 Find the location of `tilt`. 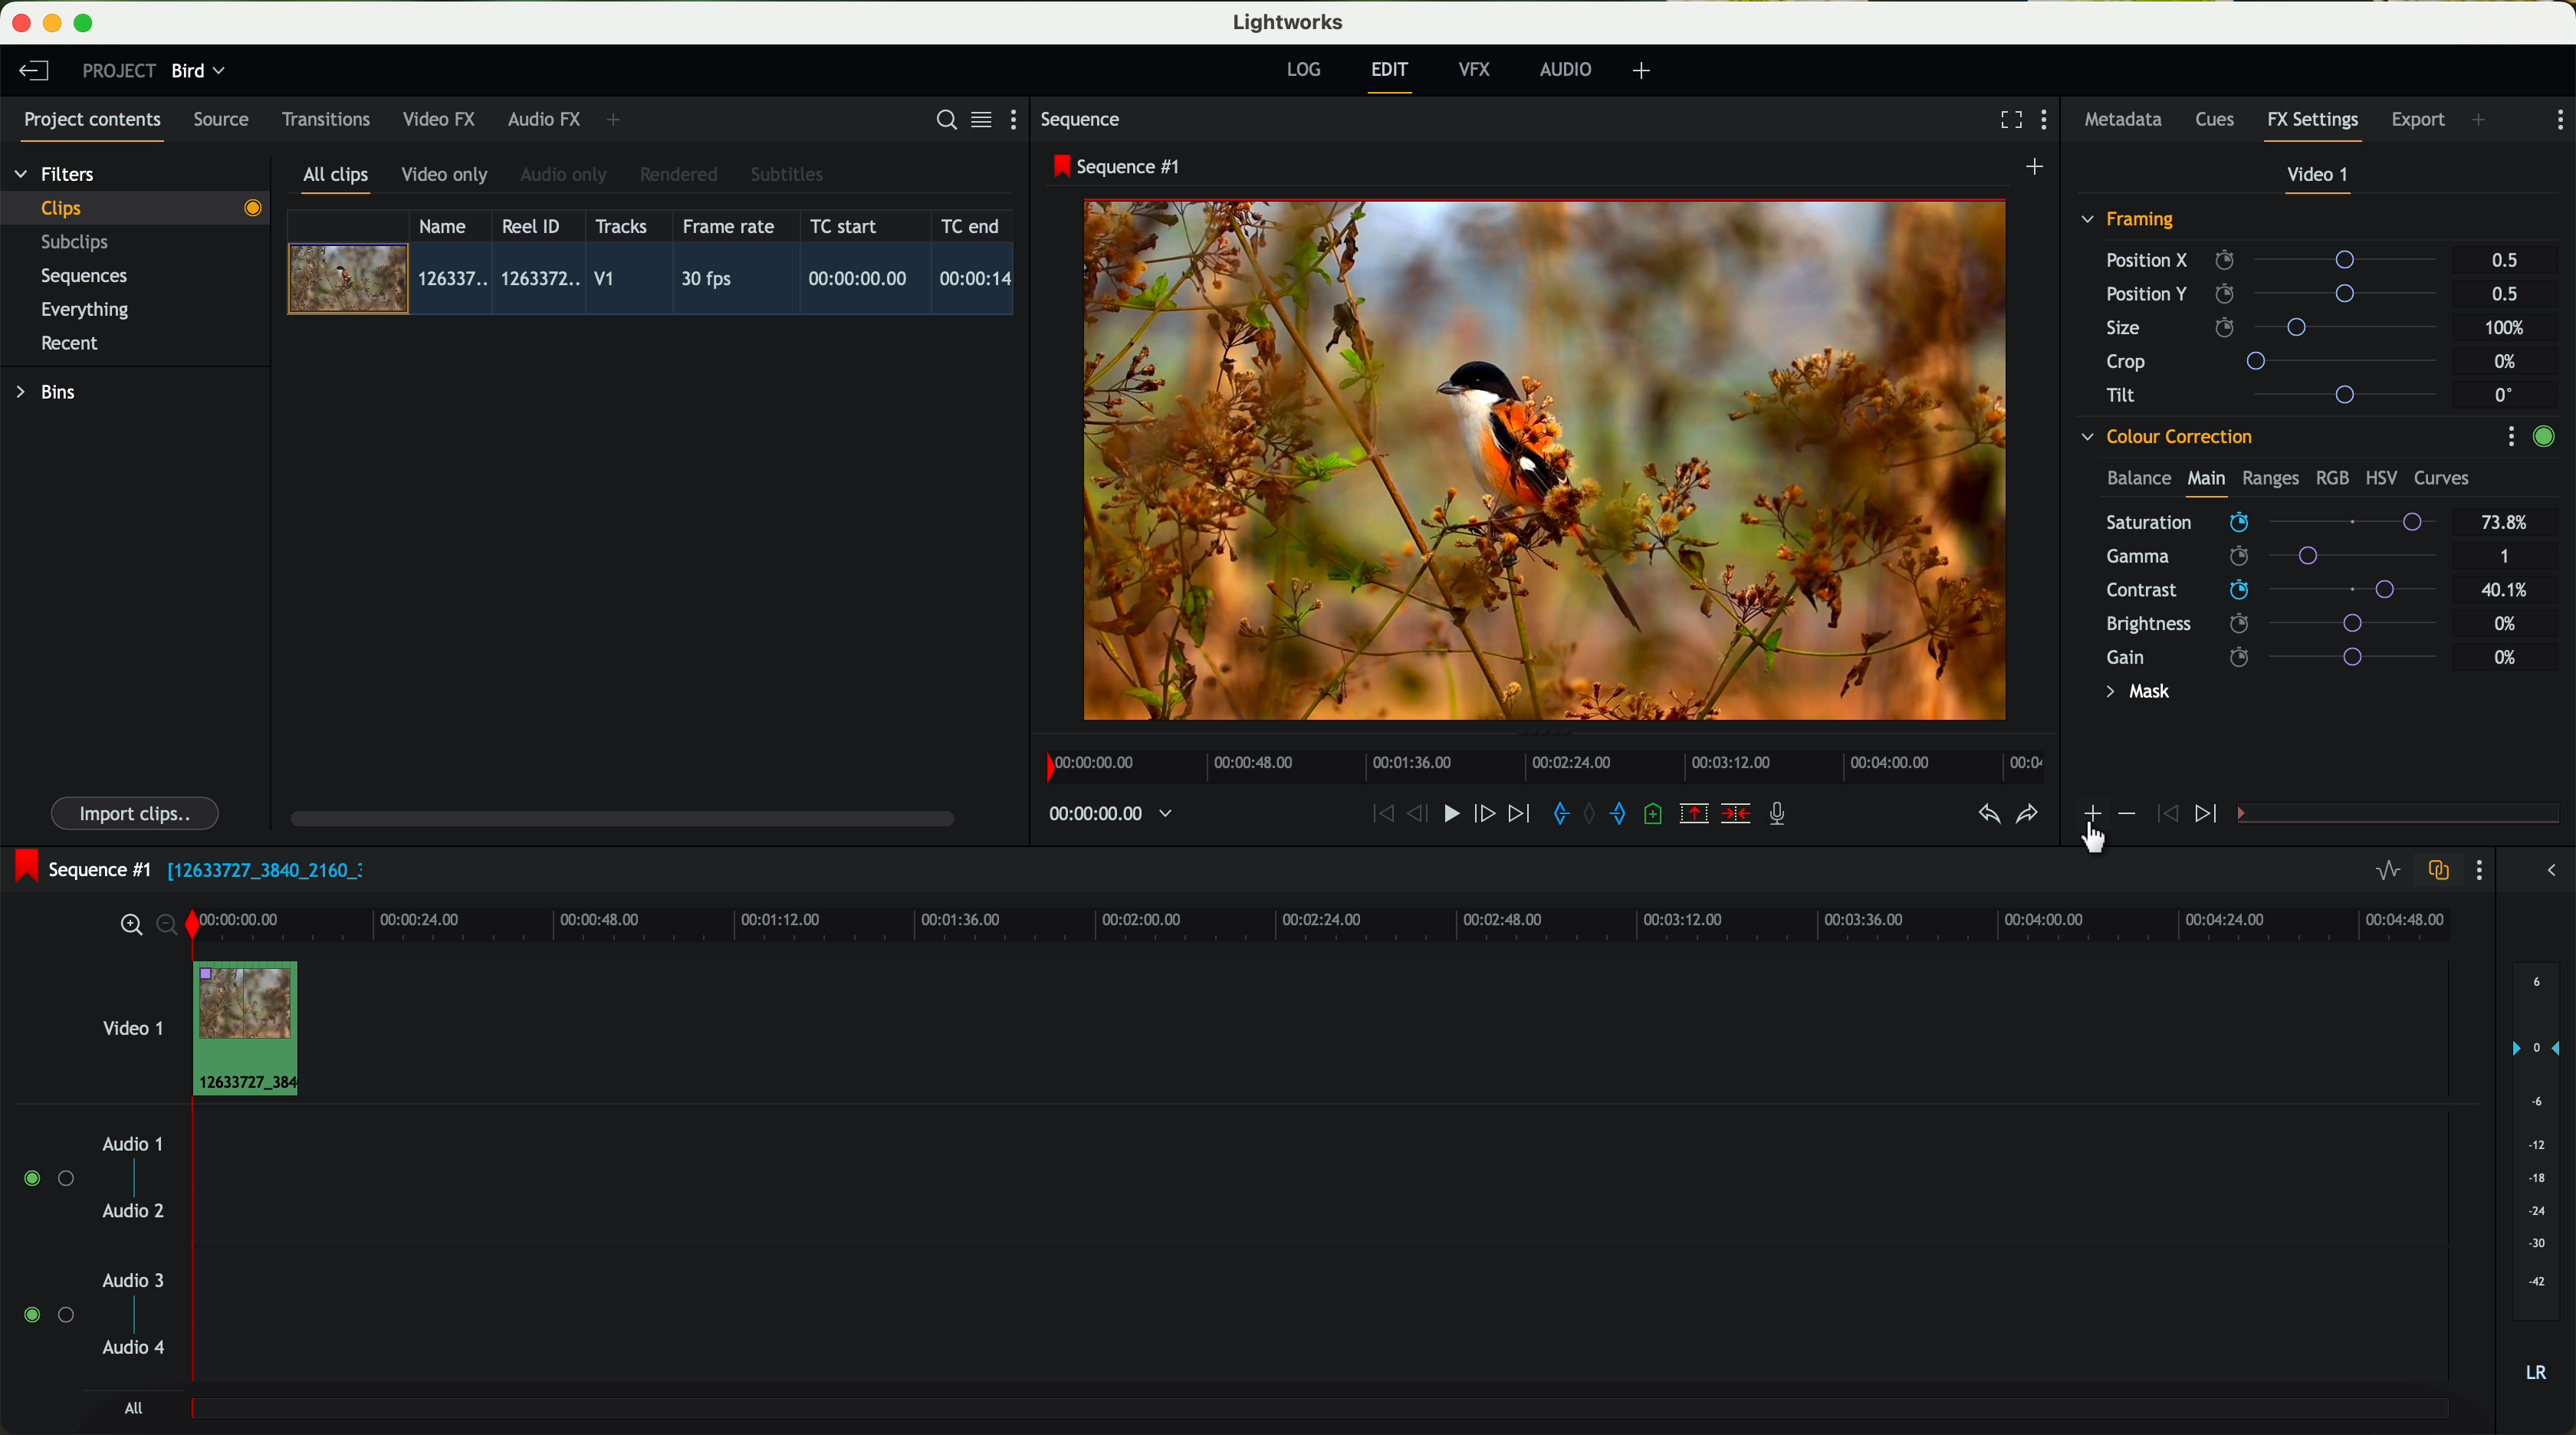

tilt is located at coordinates (2281, 394).